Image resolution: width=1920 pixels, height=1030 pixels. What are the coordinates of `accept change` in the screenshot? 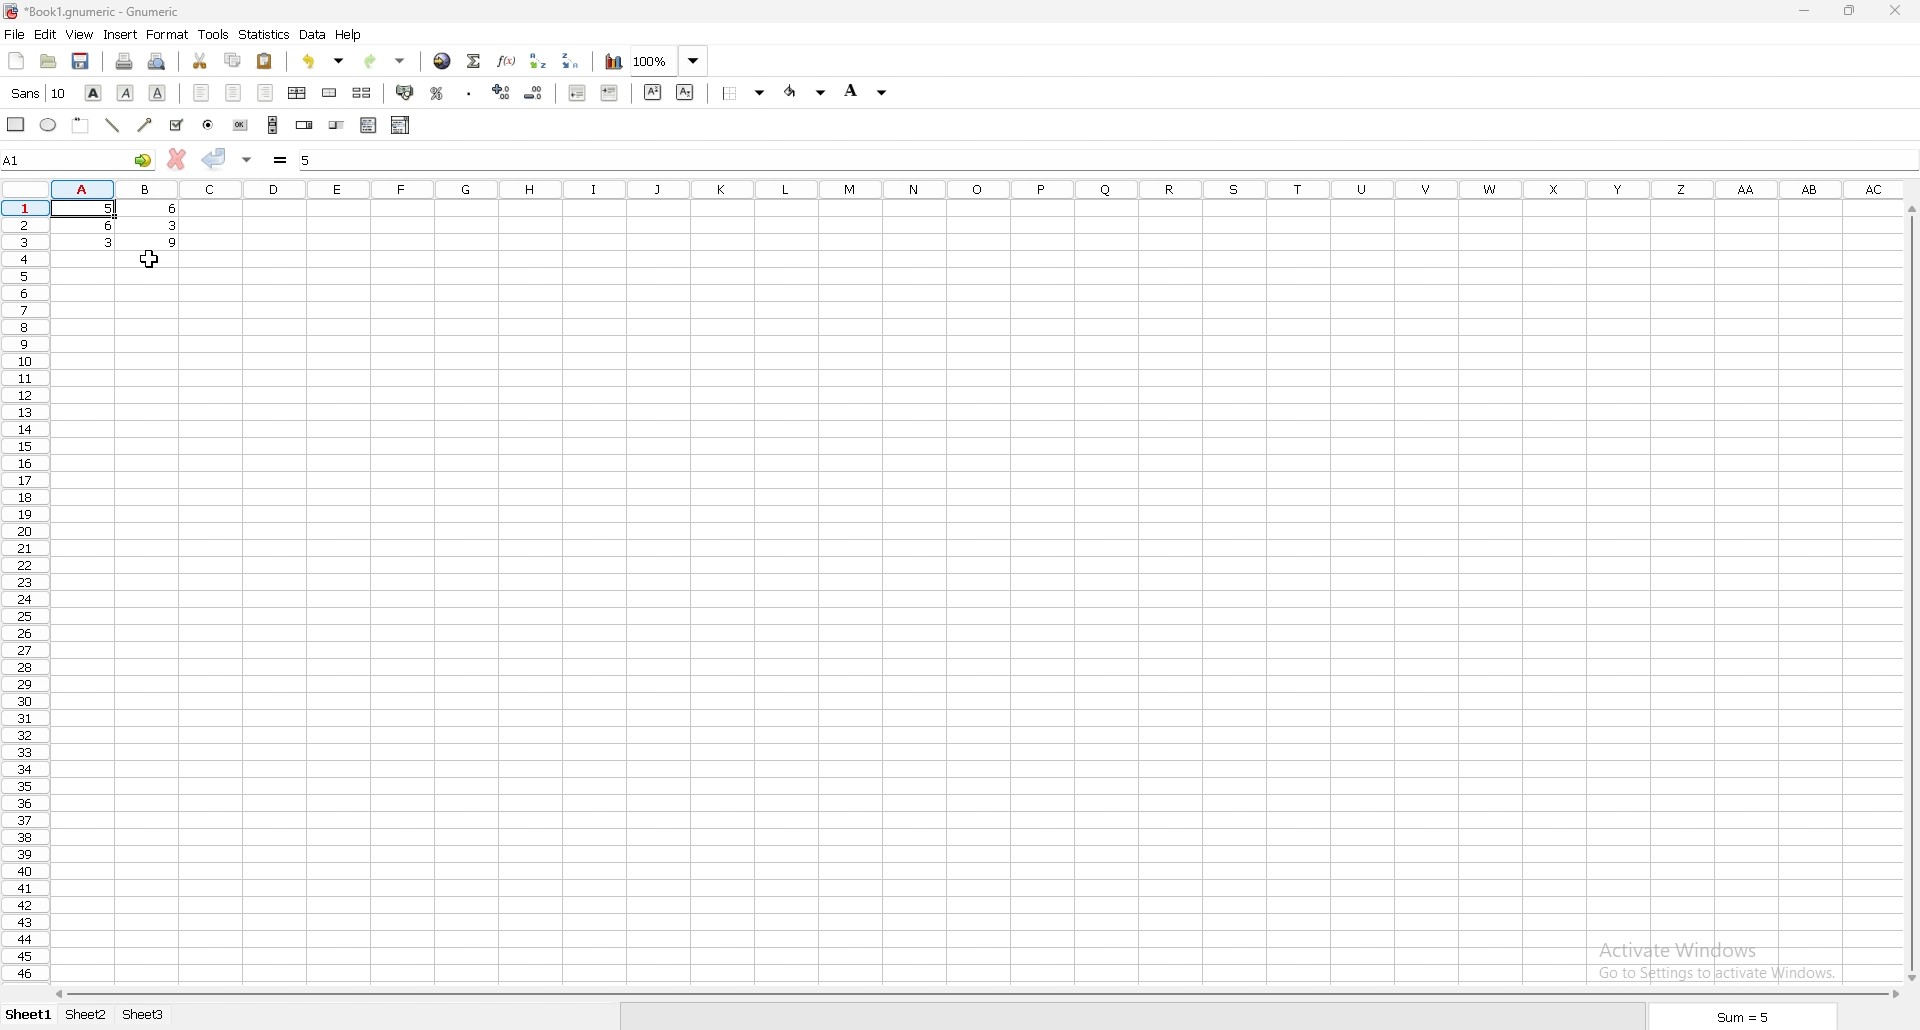 It's located at (215, 158).